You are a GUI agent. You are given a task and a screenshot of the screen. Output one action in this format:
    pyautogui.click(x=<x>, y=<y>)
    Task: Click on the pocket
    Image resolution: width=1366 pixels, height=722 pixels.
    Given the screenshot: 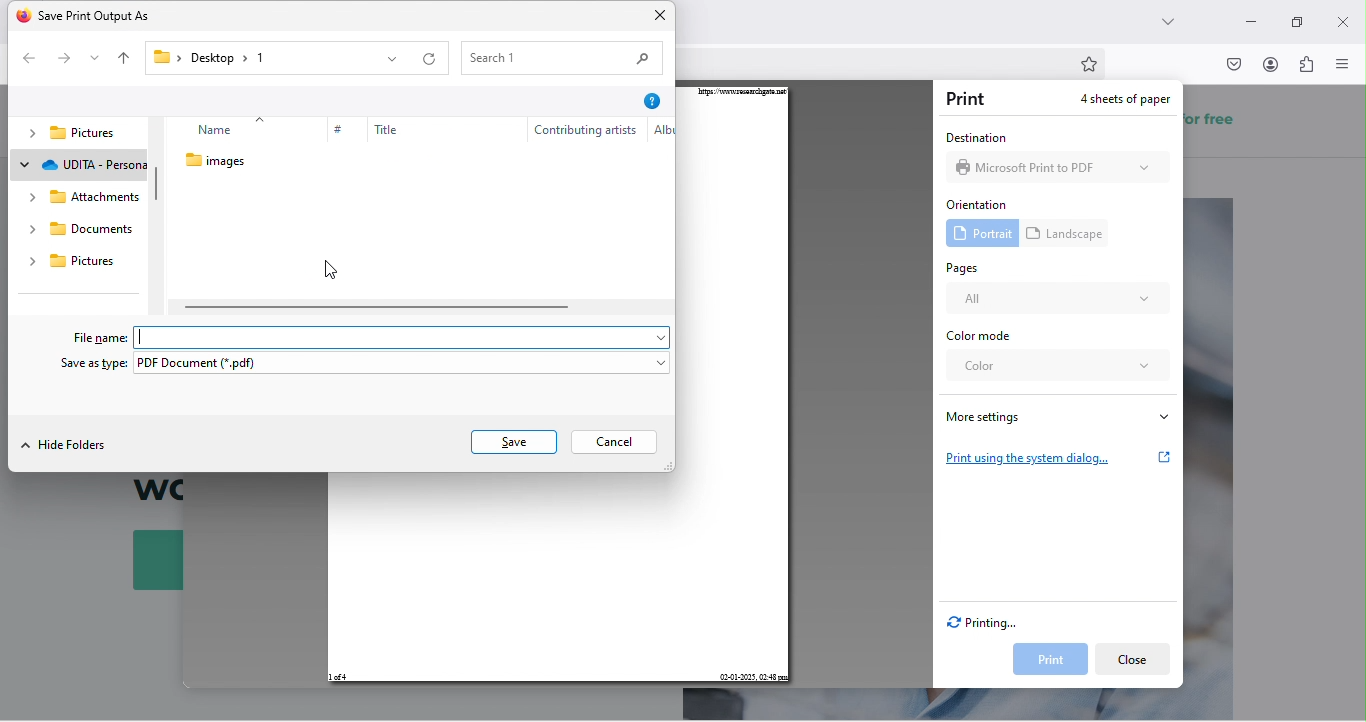 What is the action you would take?
    pyautogui.click(x=1232, y=64)
    